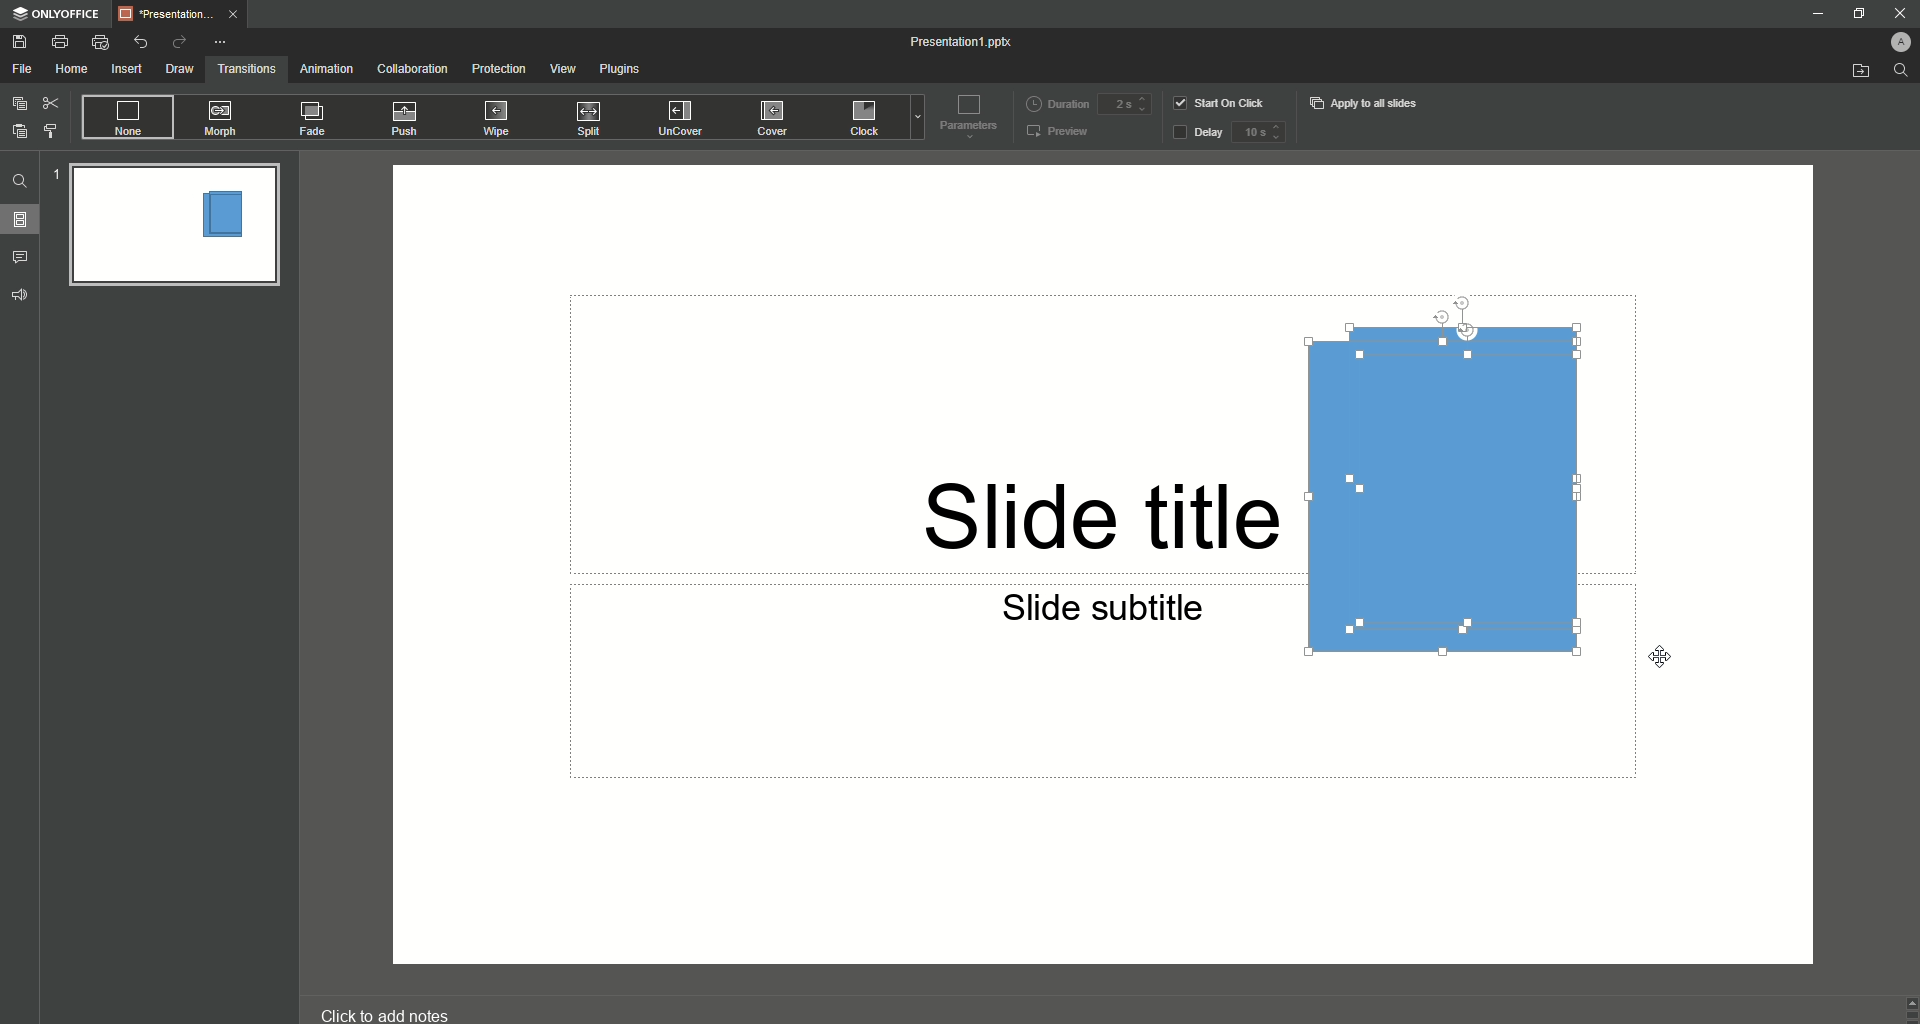  What do you see at coordinates (1860, 72) in the screenshot?
I see `Open from file` at bounding box center [1860, 72].